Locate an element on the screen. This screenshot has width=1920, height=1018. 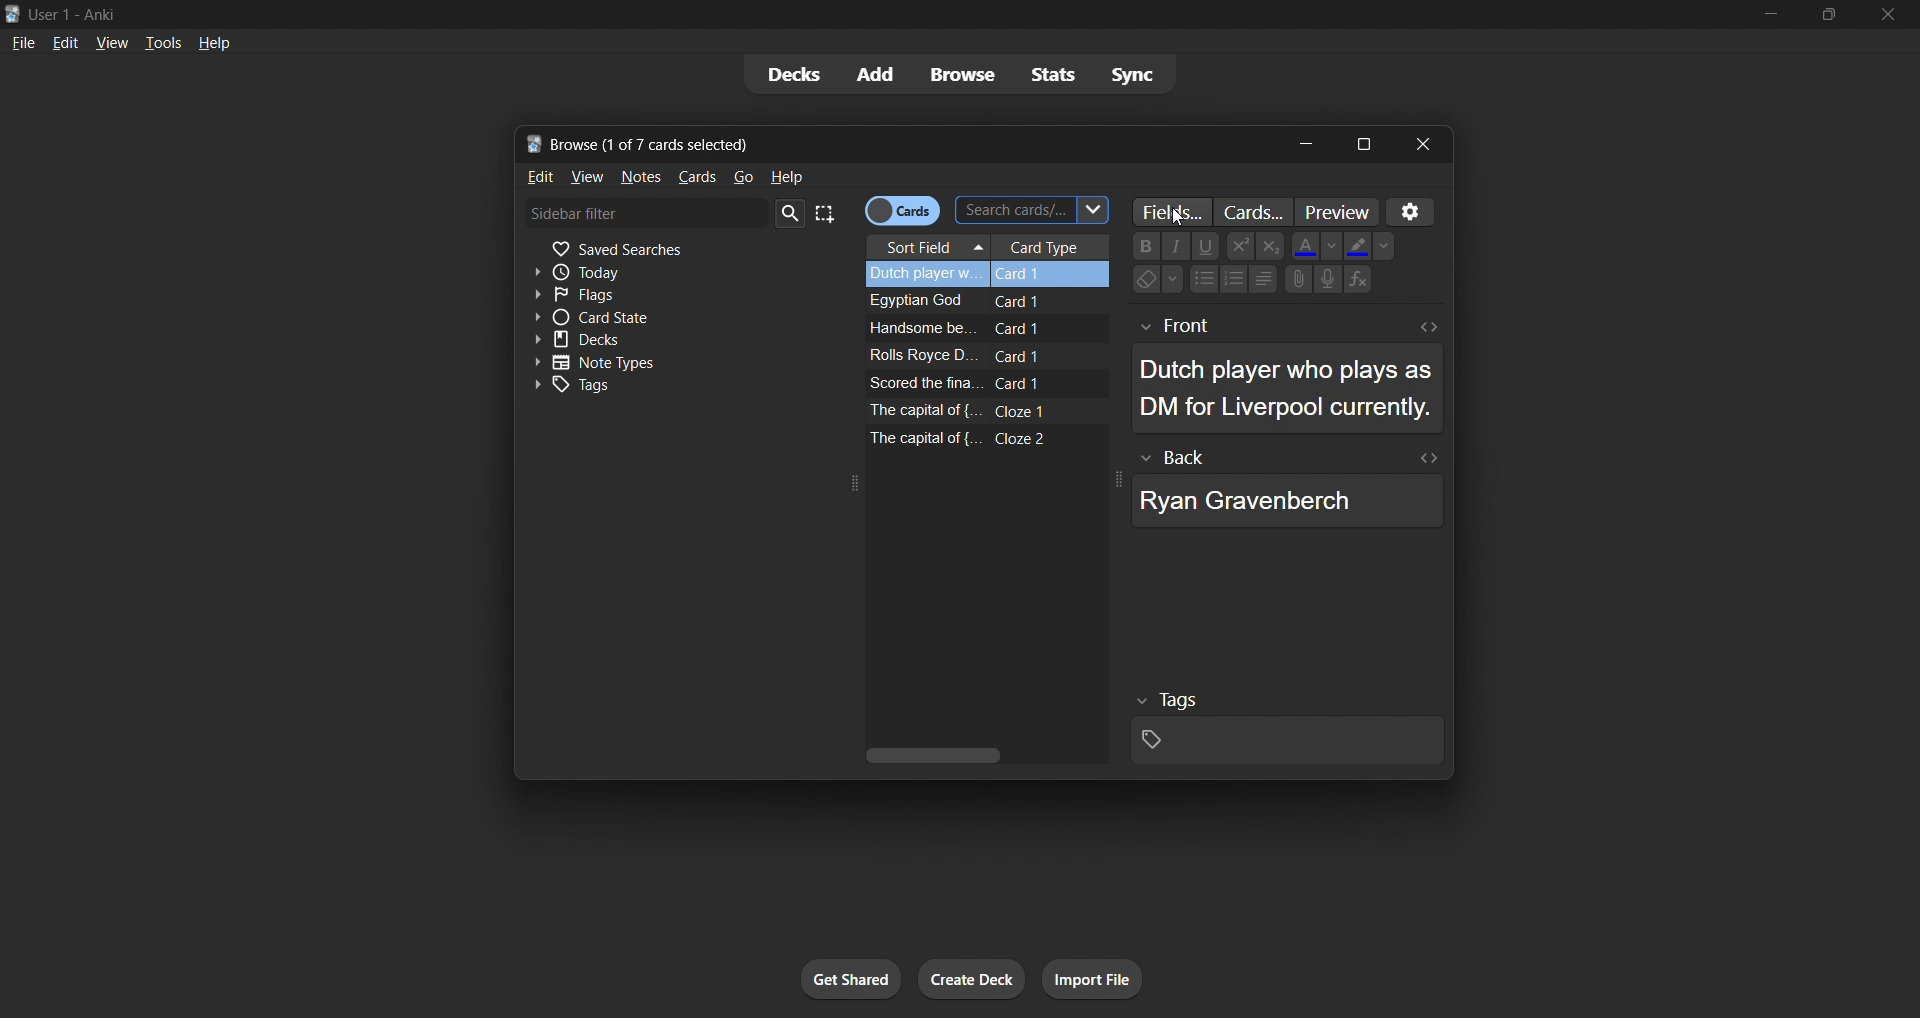
add is located at coordinates (878, 73).